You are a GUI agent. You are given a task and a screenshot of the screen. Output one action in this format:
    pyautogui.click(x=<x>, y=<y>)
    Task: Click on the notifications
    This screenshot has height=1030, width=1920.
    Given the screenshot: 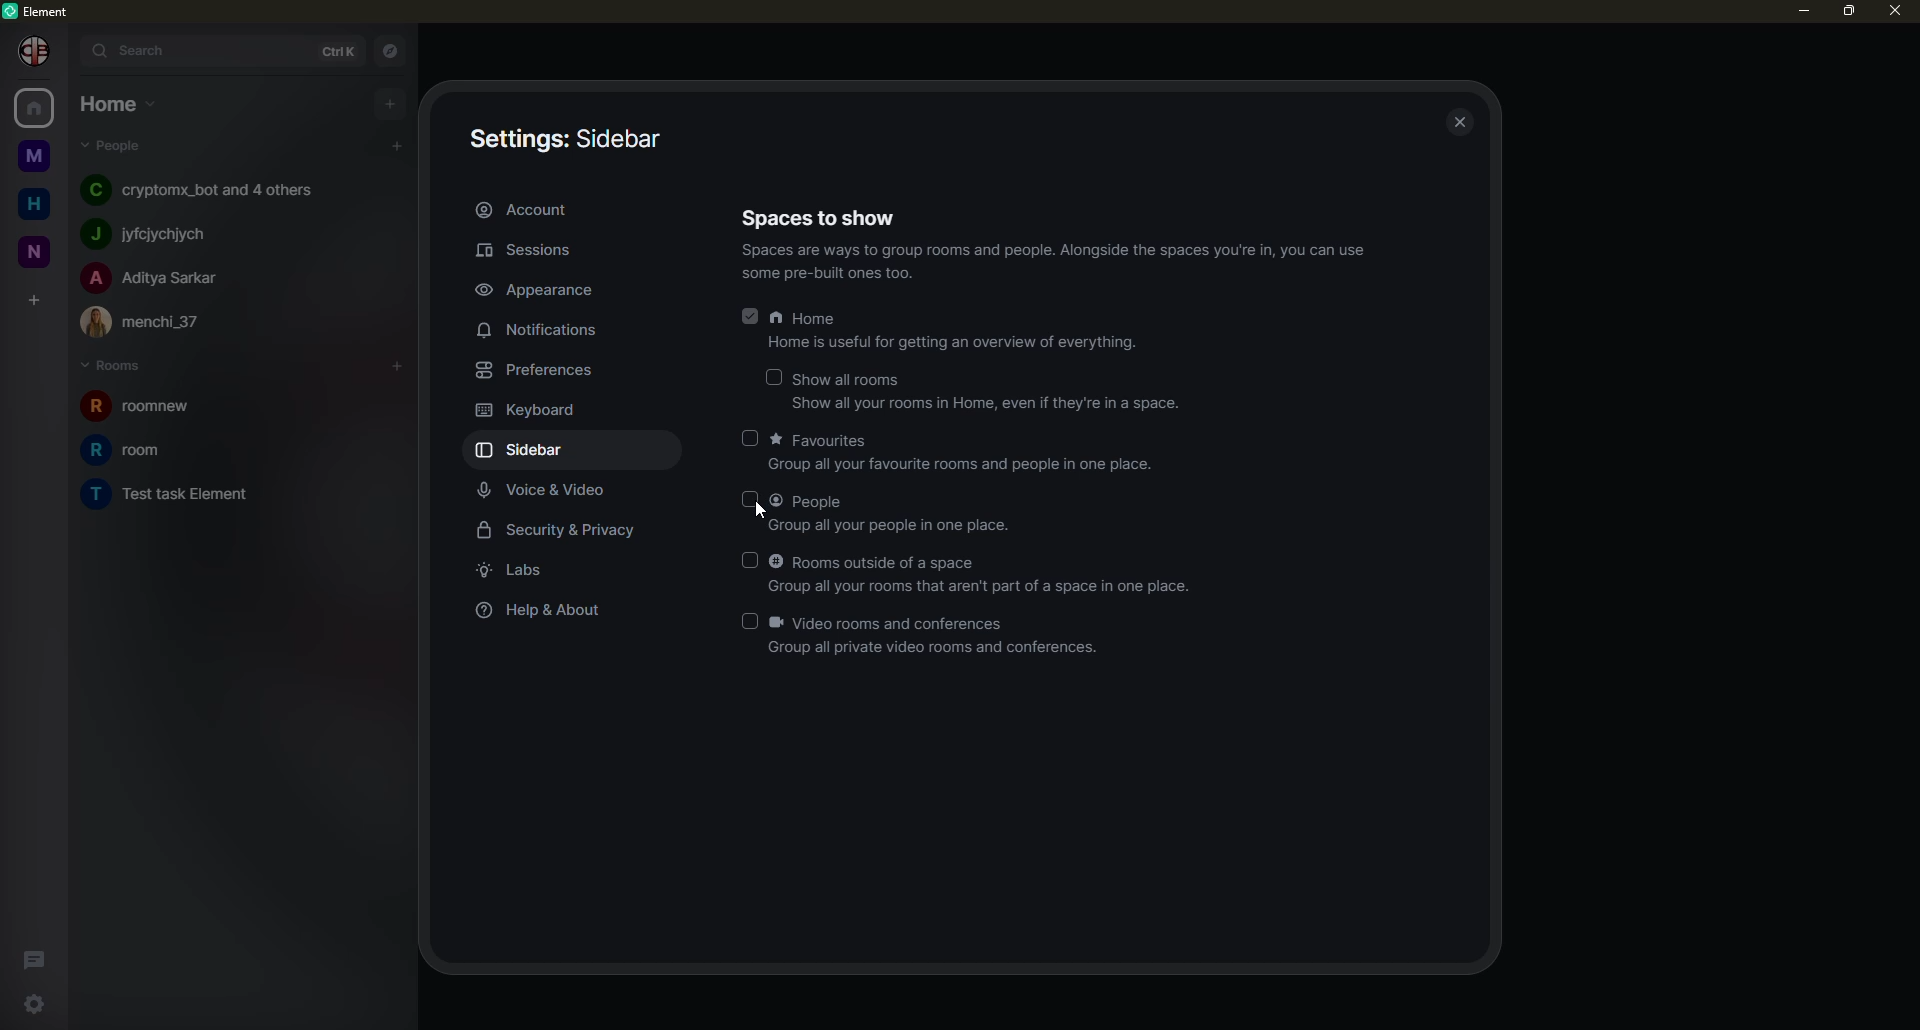 What is the action you would take?
    pyautogui.click(x=541, y=331)
    